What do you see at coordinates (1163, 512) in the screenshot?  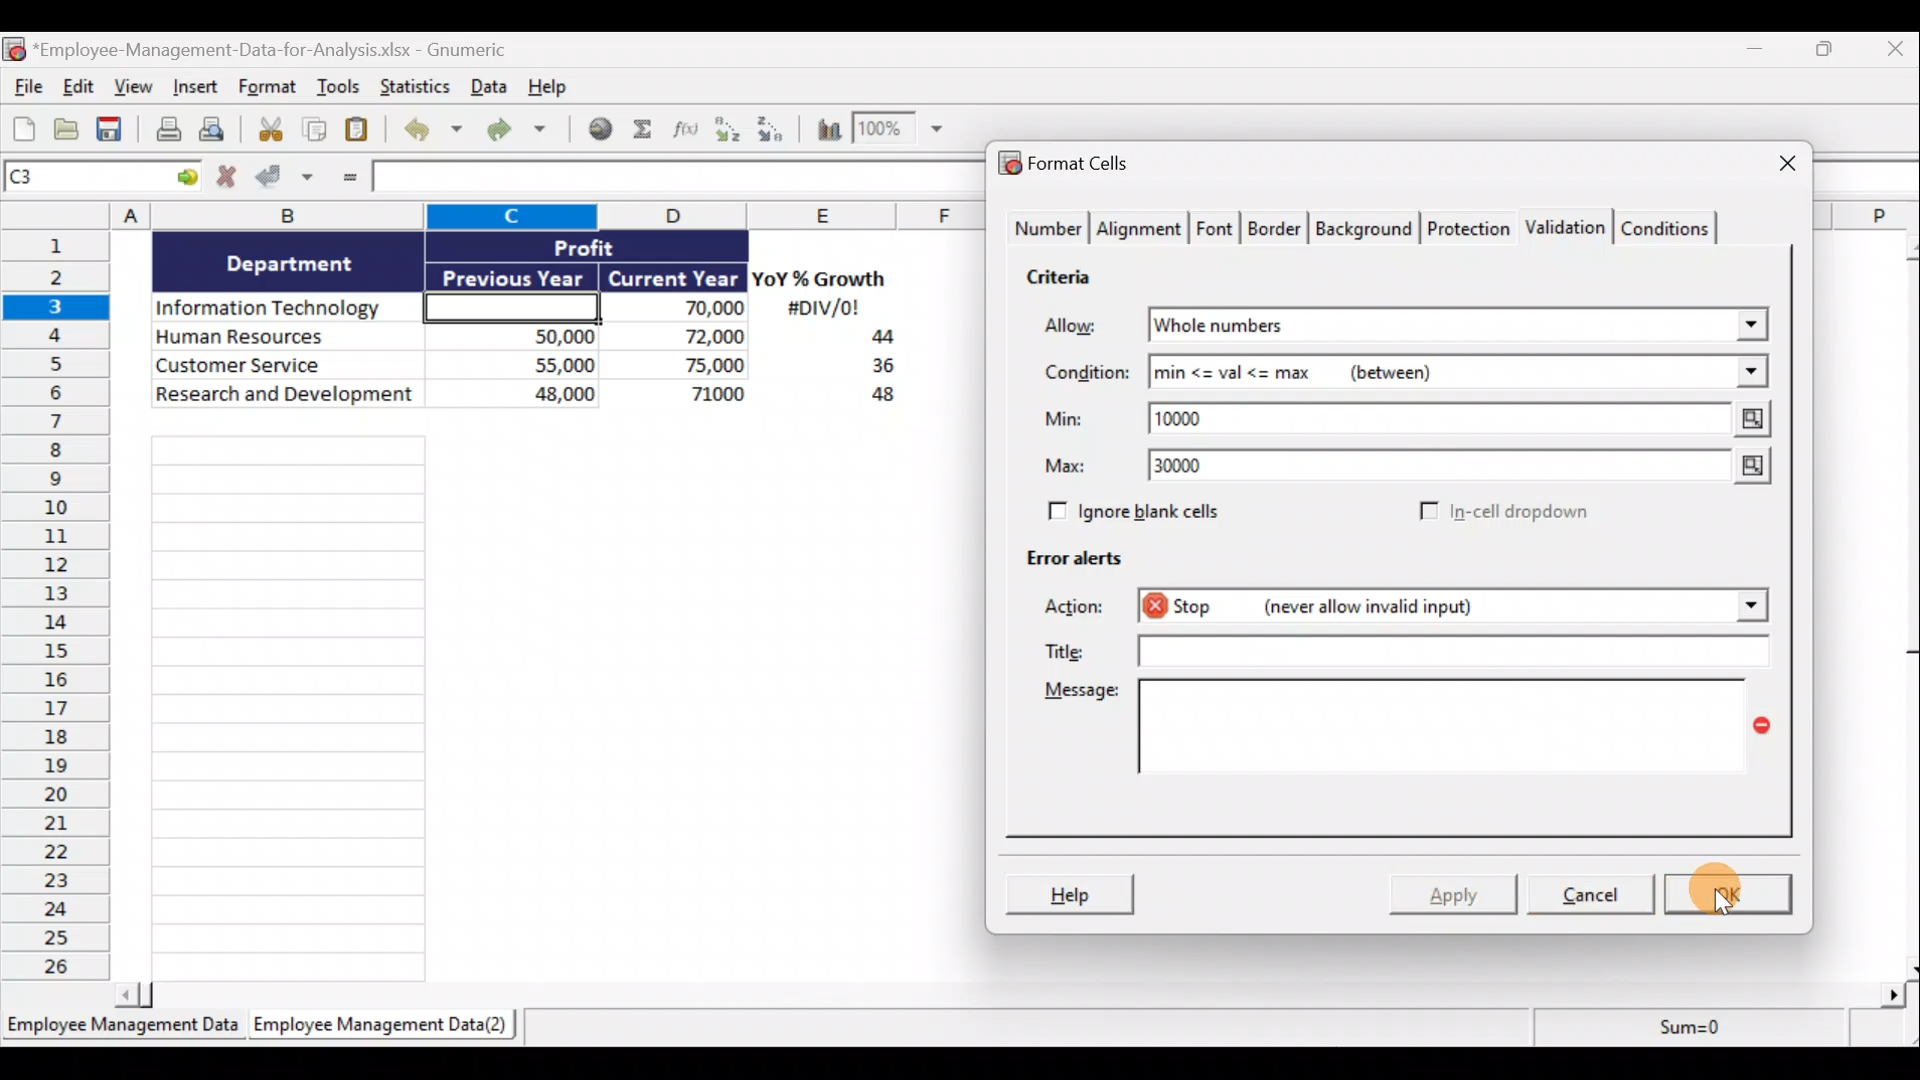 I see `Ignore blank cells` at bounding box center [1163, 512].